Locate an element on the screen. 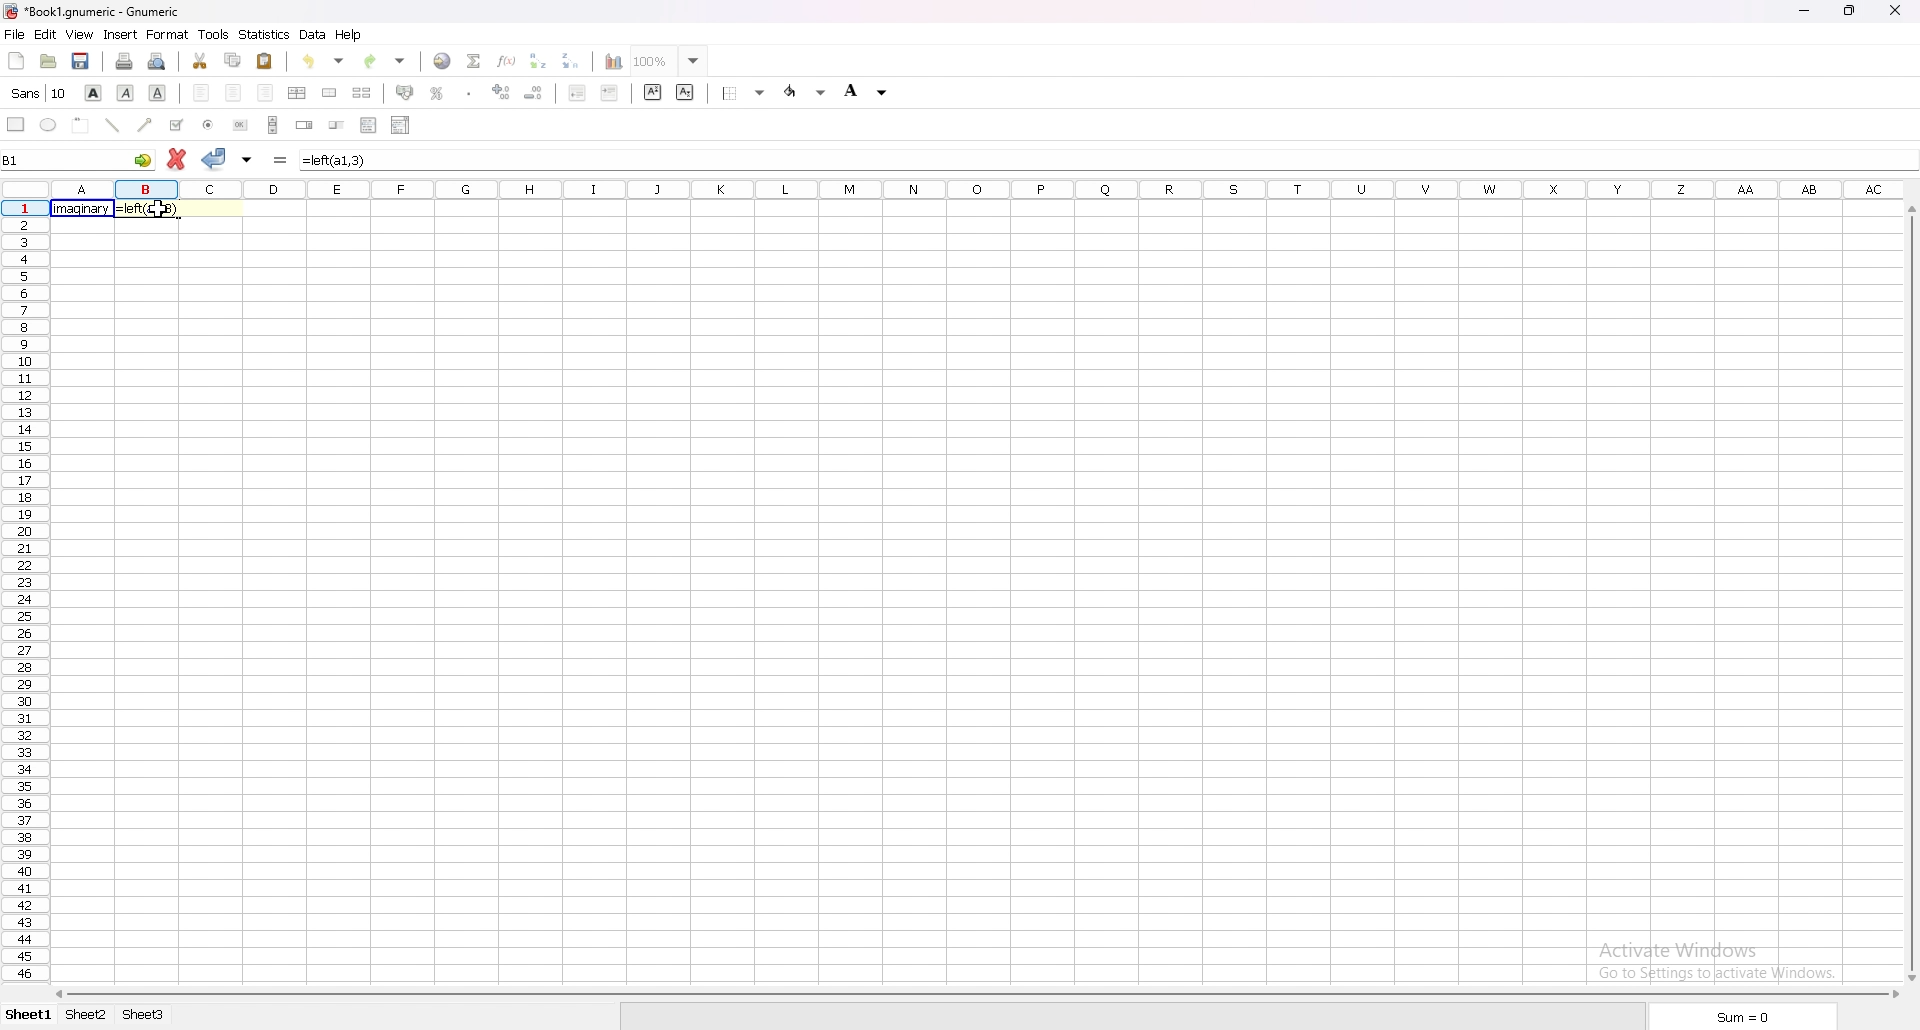  tools is located at coordinates (212, 34).